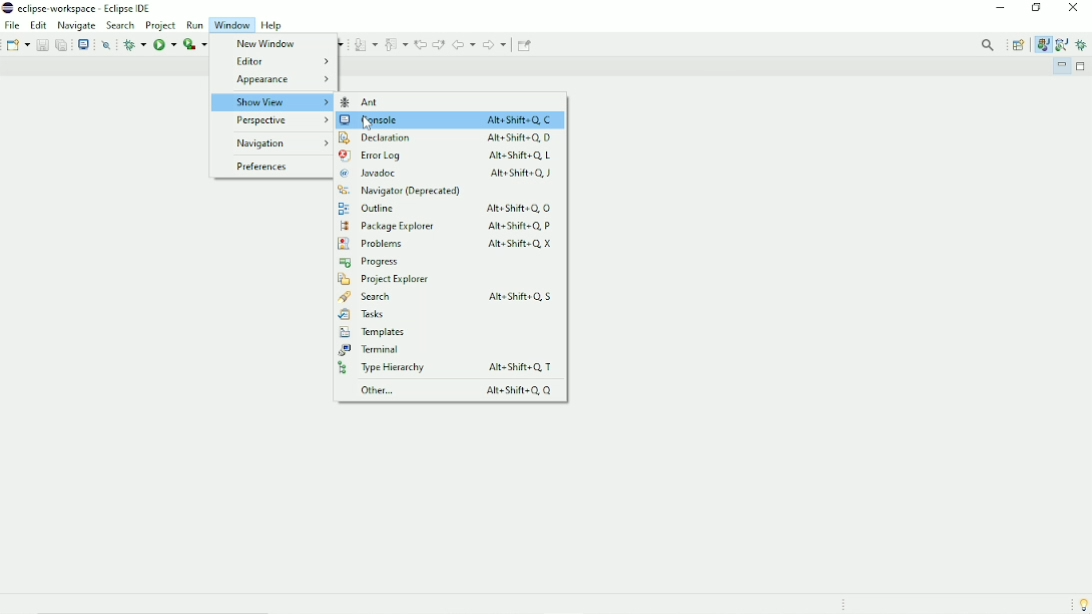  What do you see at coordinates (7, 8) in the screenshot?
I see `eclipse logo ` at bounding box center [7, 8].